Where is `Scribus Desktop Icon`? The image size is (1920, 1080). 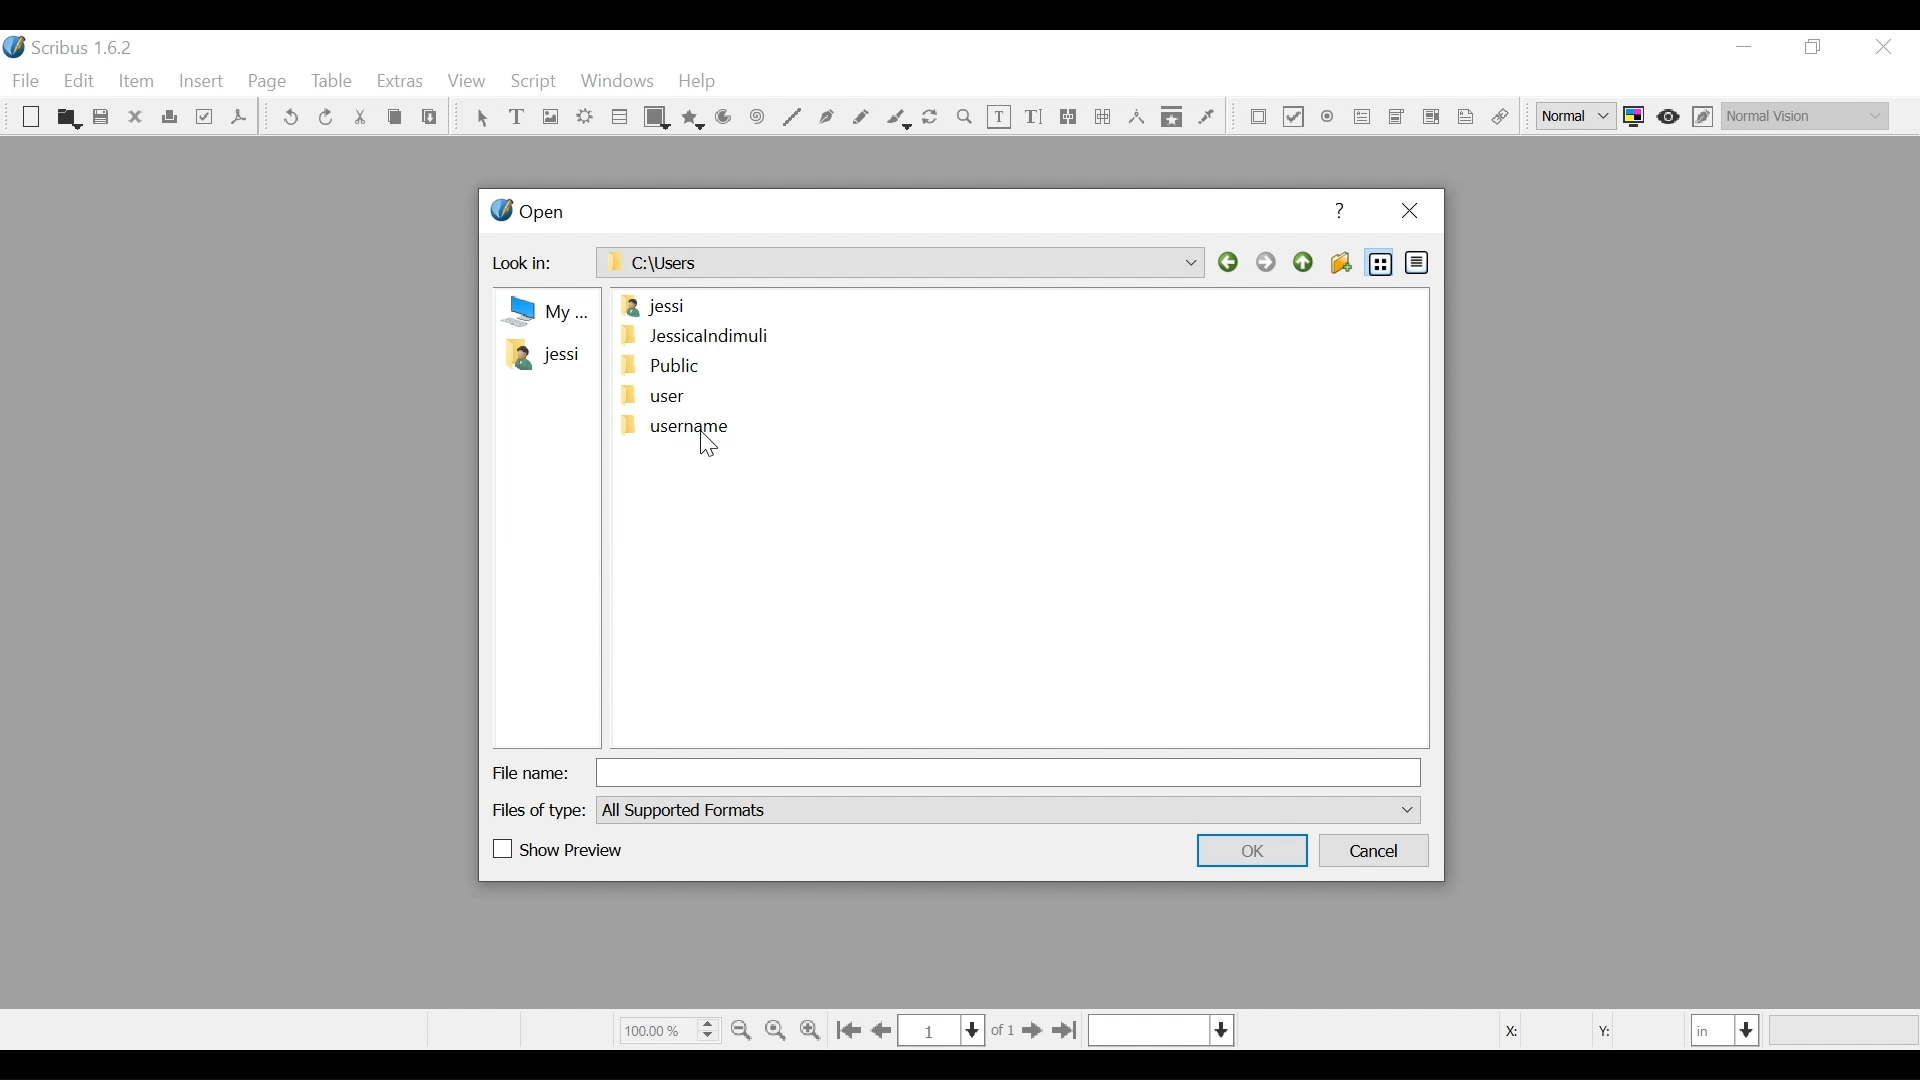
Scribus Desktop Icon is located at coordinates (74, 50).